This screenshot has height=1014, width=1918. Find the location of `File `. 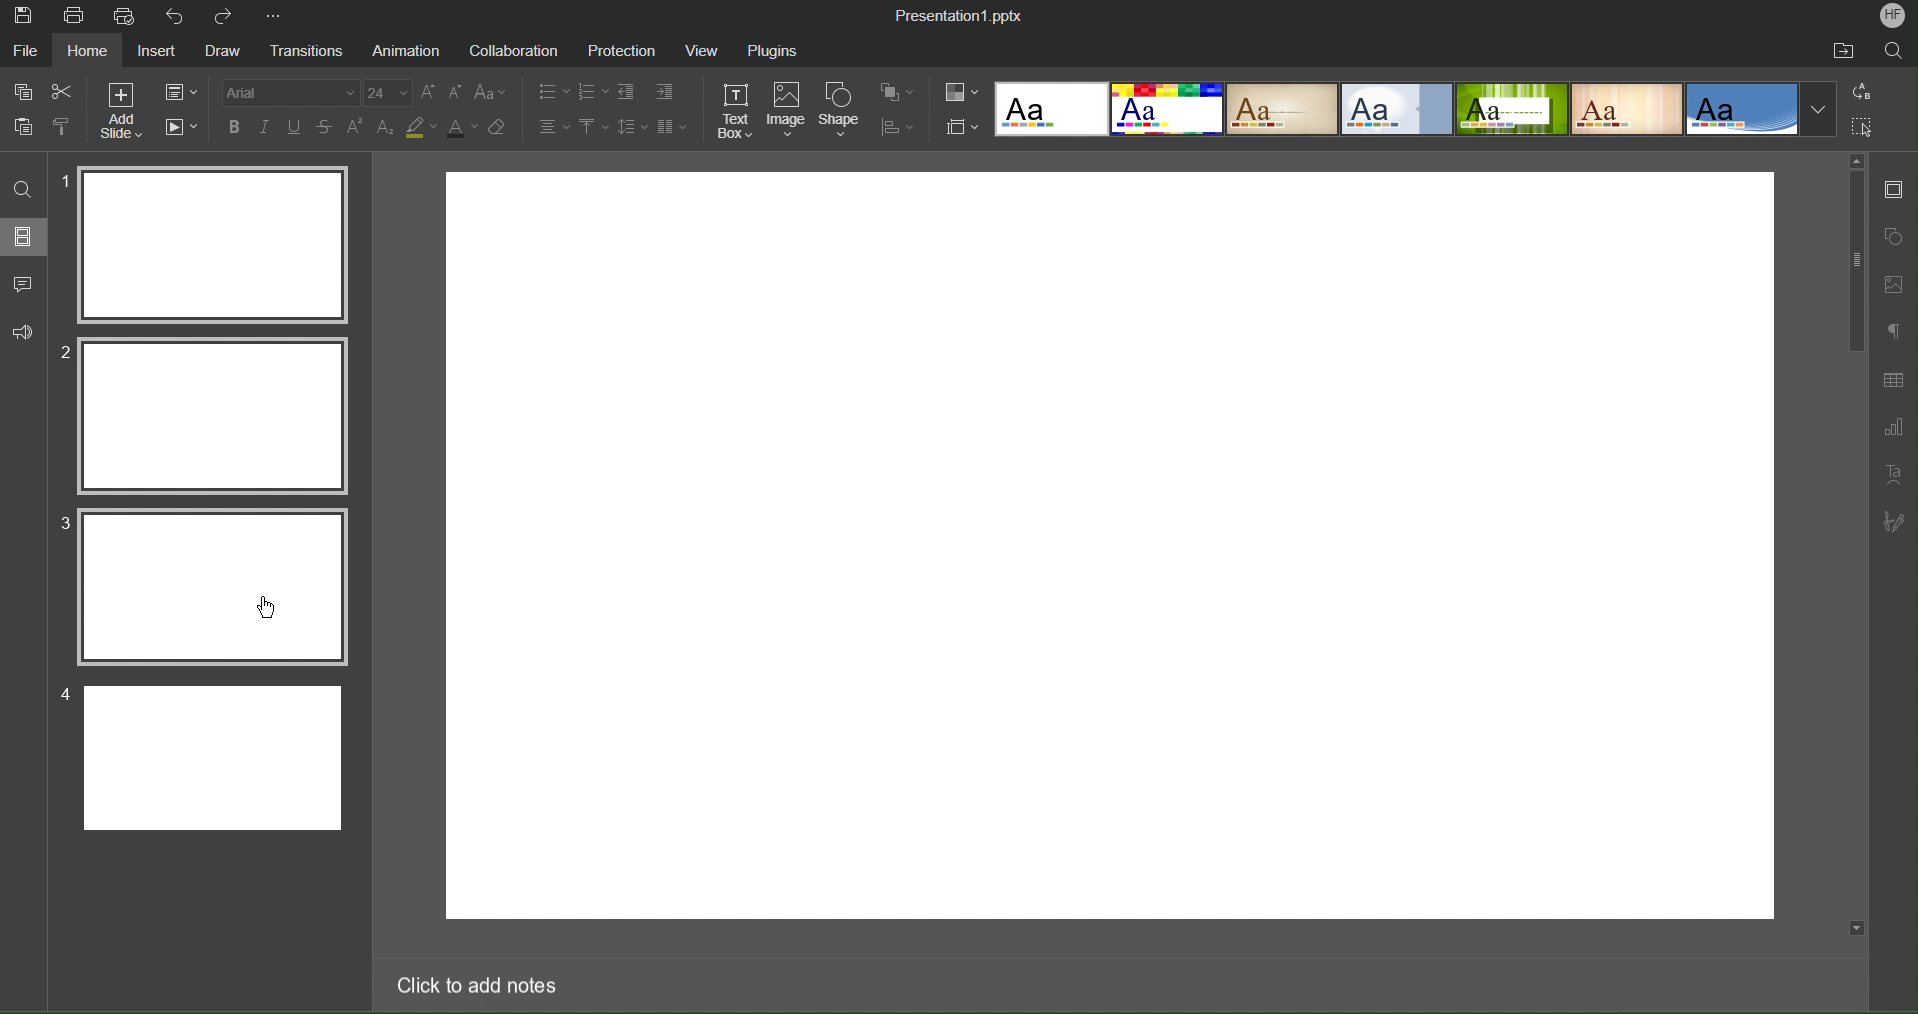

File  is located at coordinates (28, 51).